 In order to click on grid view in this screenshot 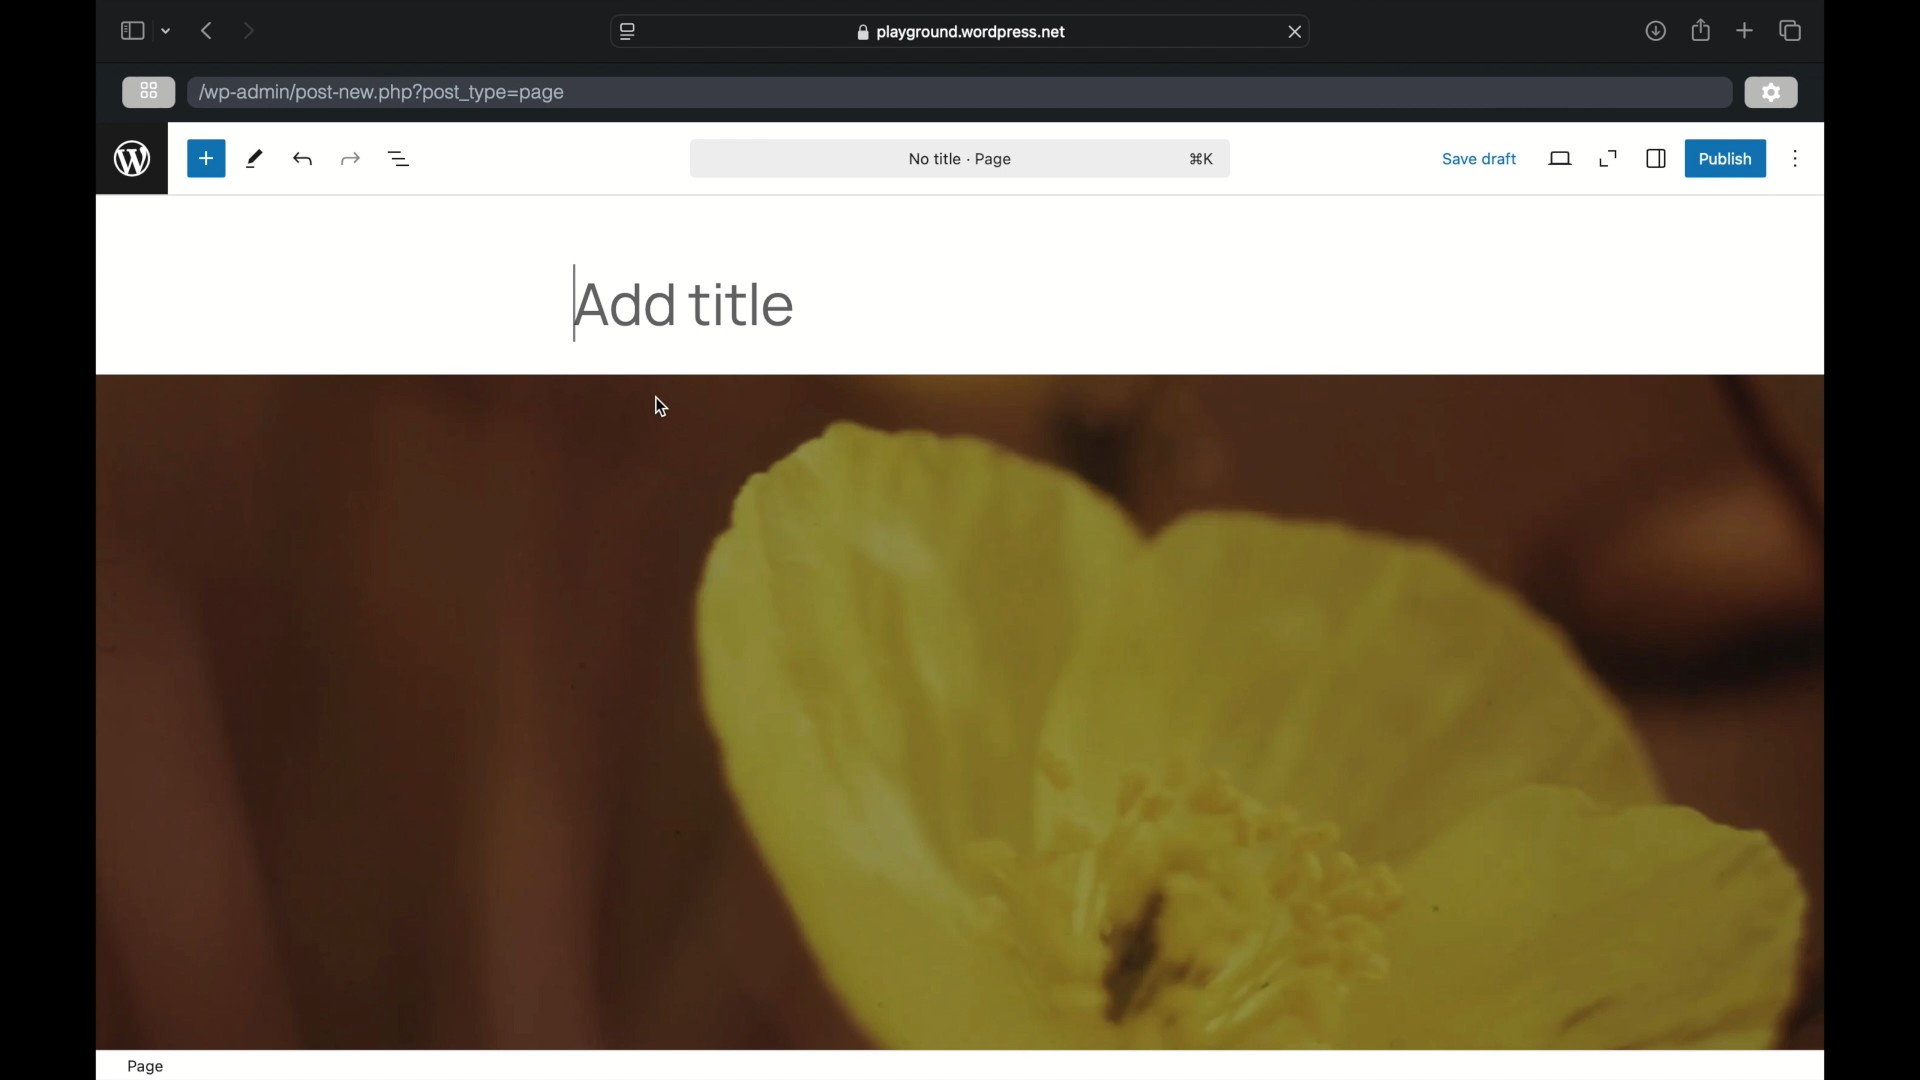, I will do `click(149, 91)`.